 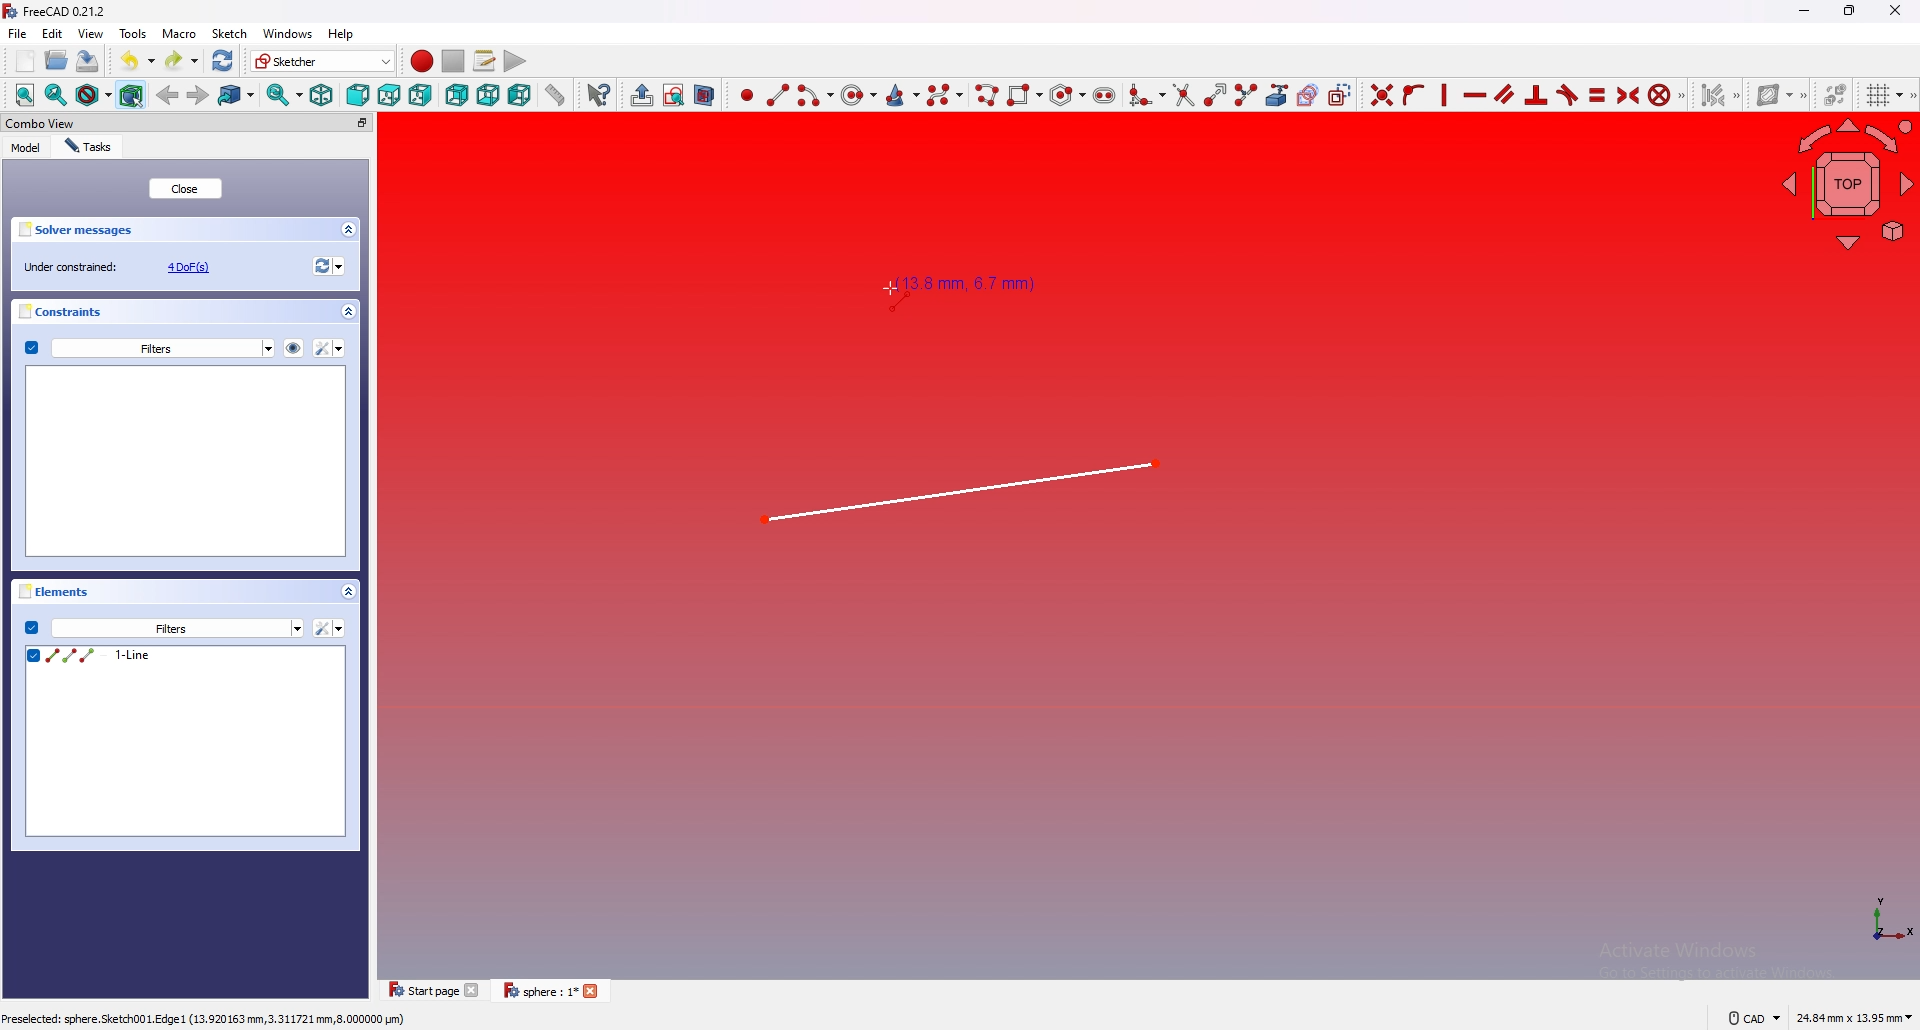 What do you see at coordinates (986, 94) in the screenshot?
I see `Create polyline` at bounding box center [986, 94].